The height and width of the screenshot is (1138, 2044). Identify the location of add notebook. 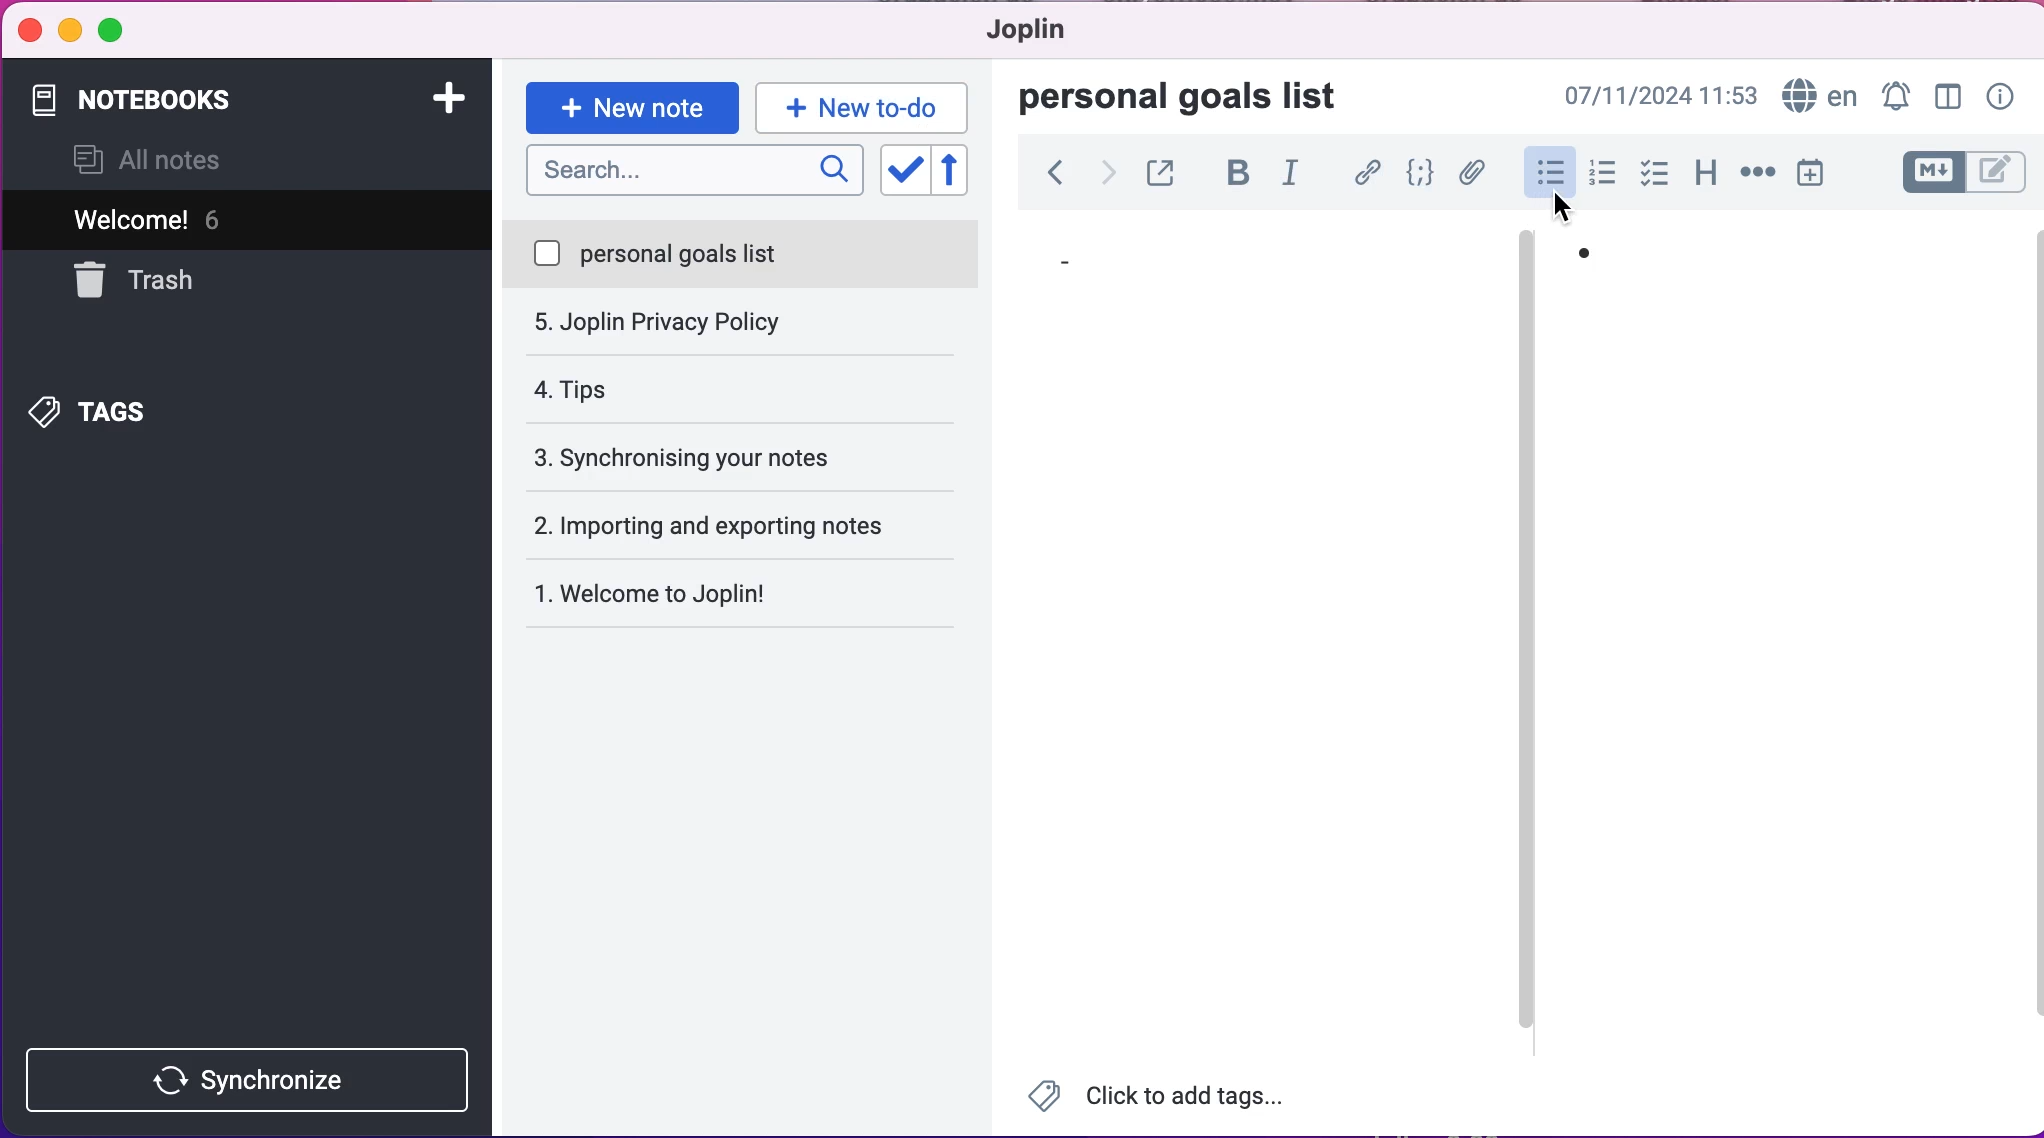
(452, 102).